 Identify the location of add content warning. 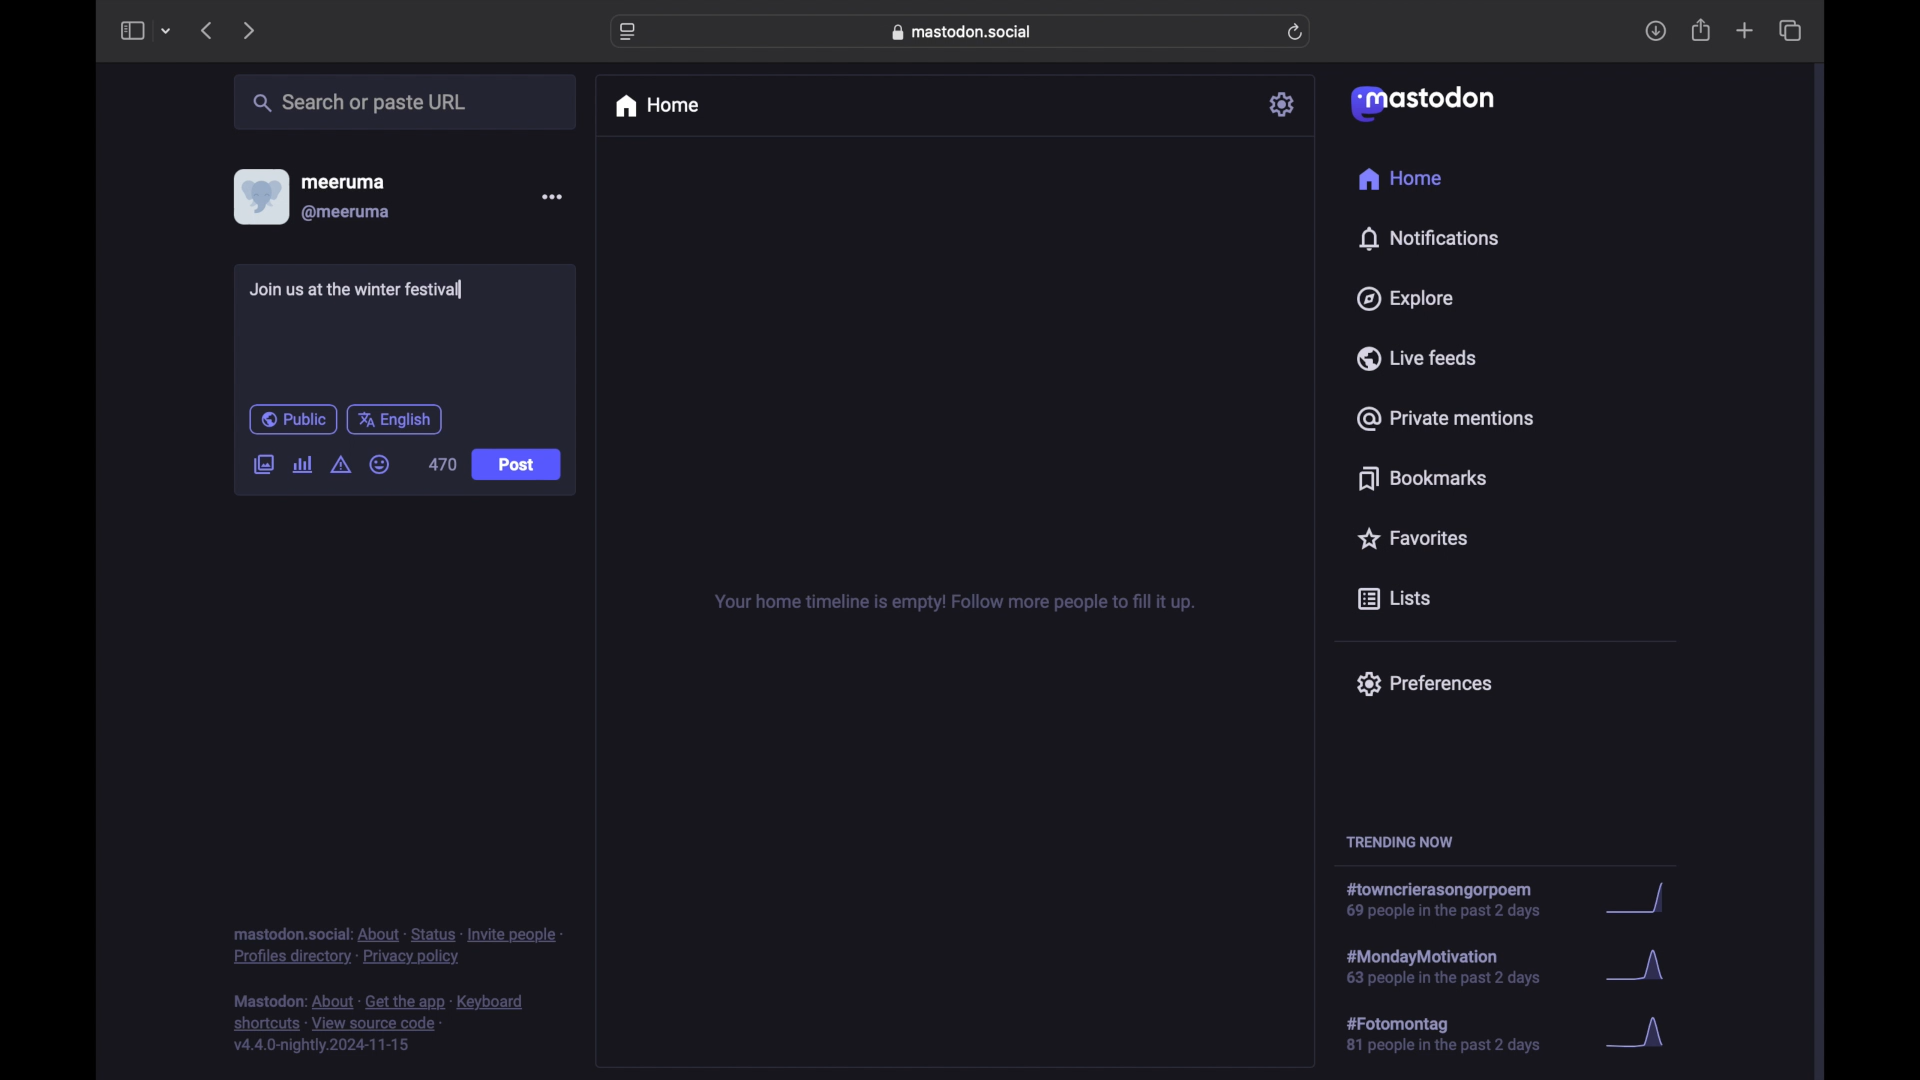
(340, 465).